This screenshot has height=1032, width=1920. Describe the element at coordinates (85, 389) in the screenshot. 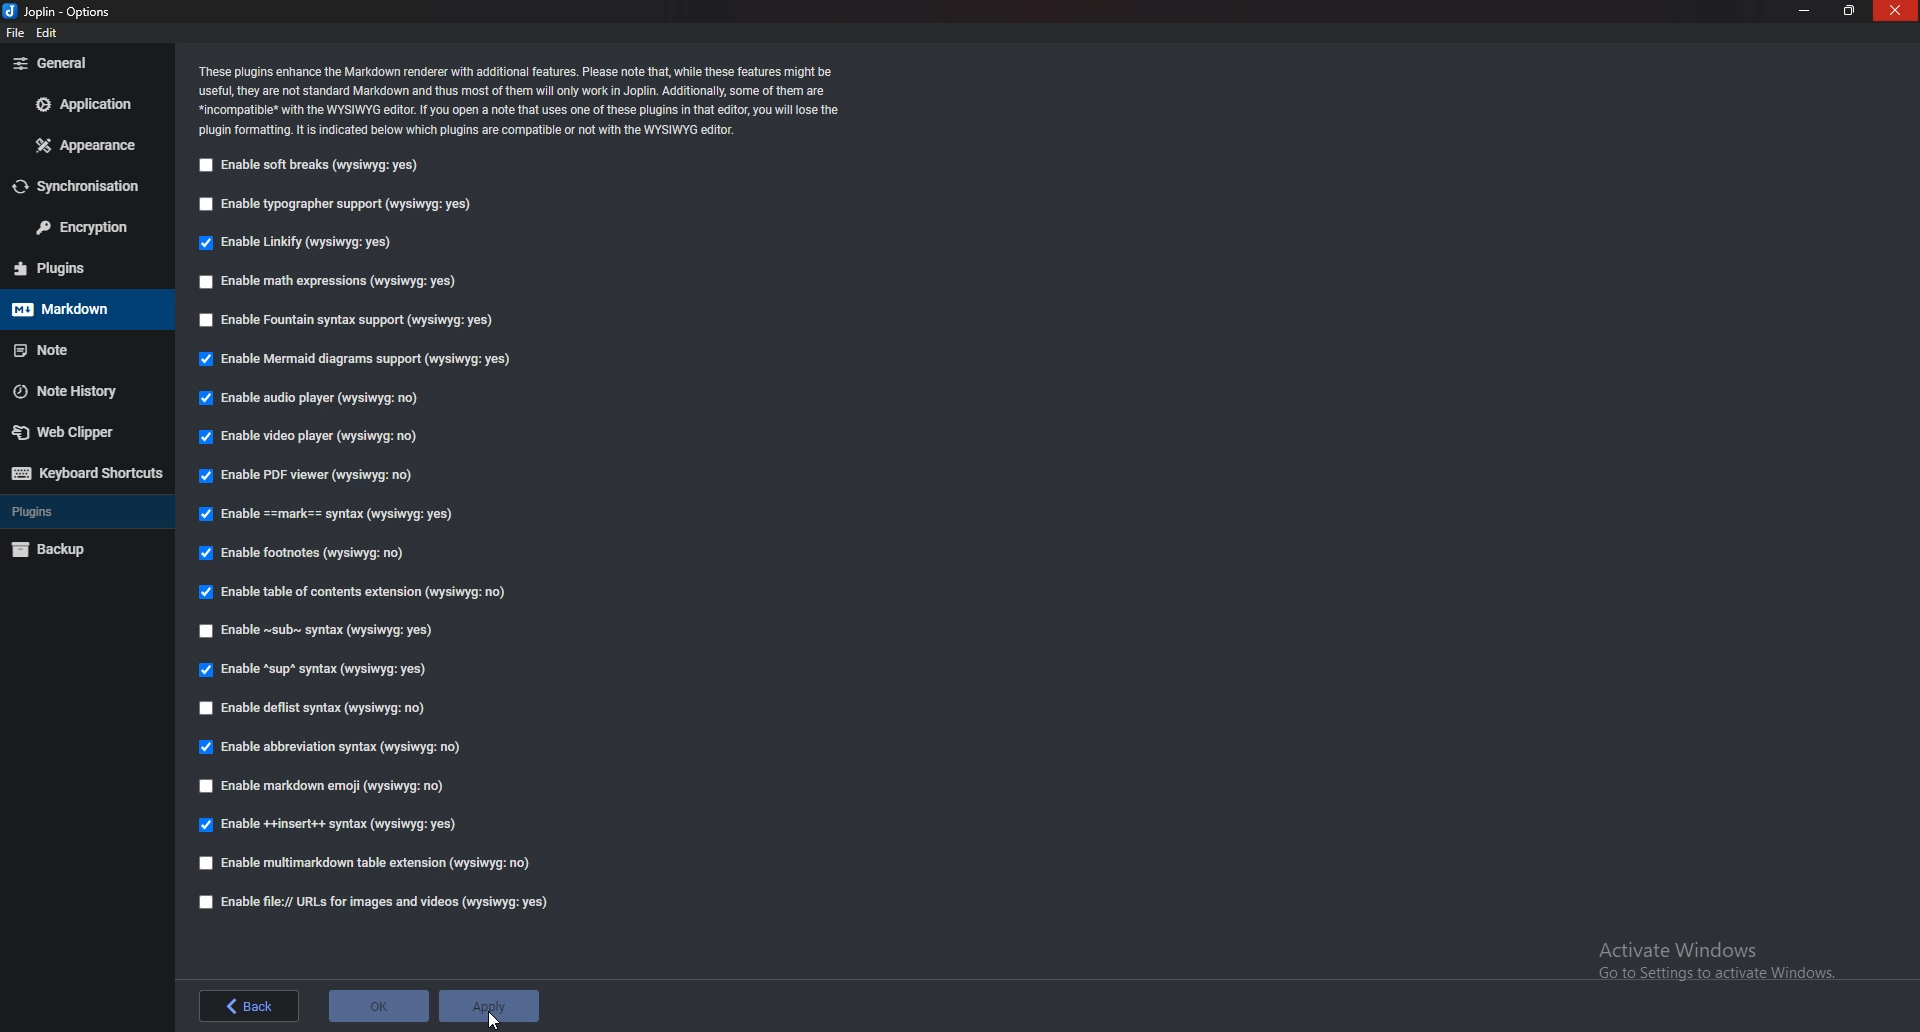

I see `note history` at that location.